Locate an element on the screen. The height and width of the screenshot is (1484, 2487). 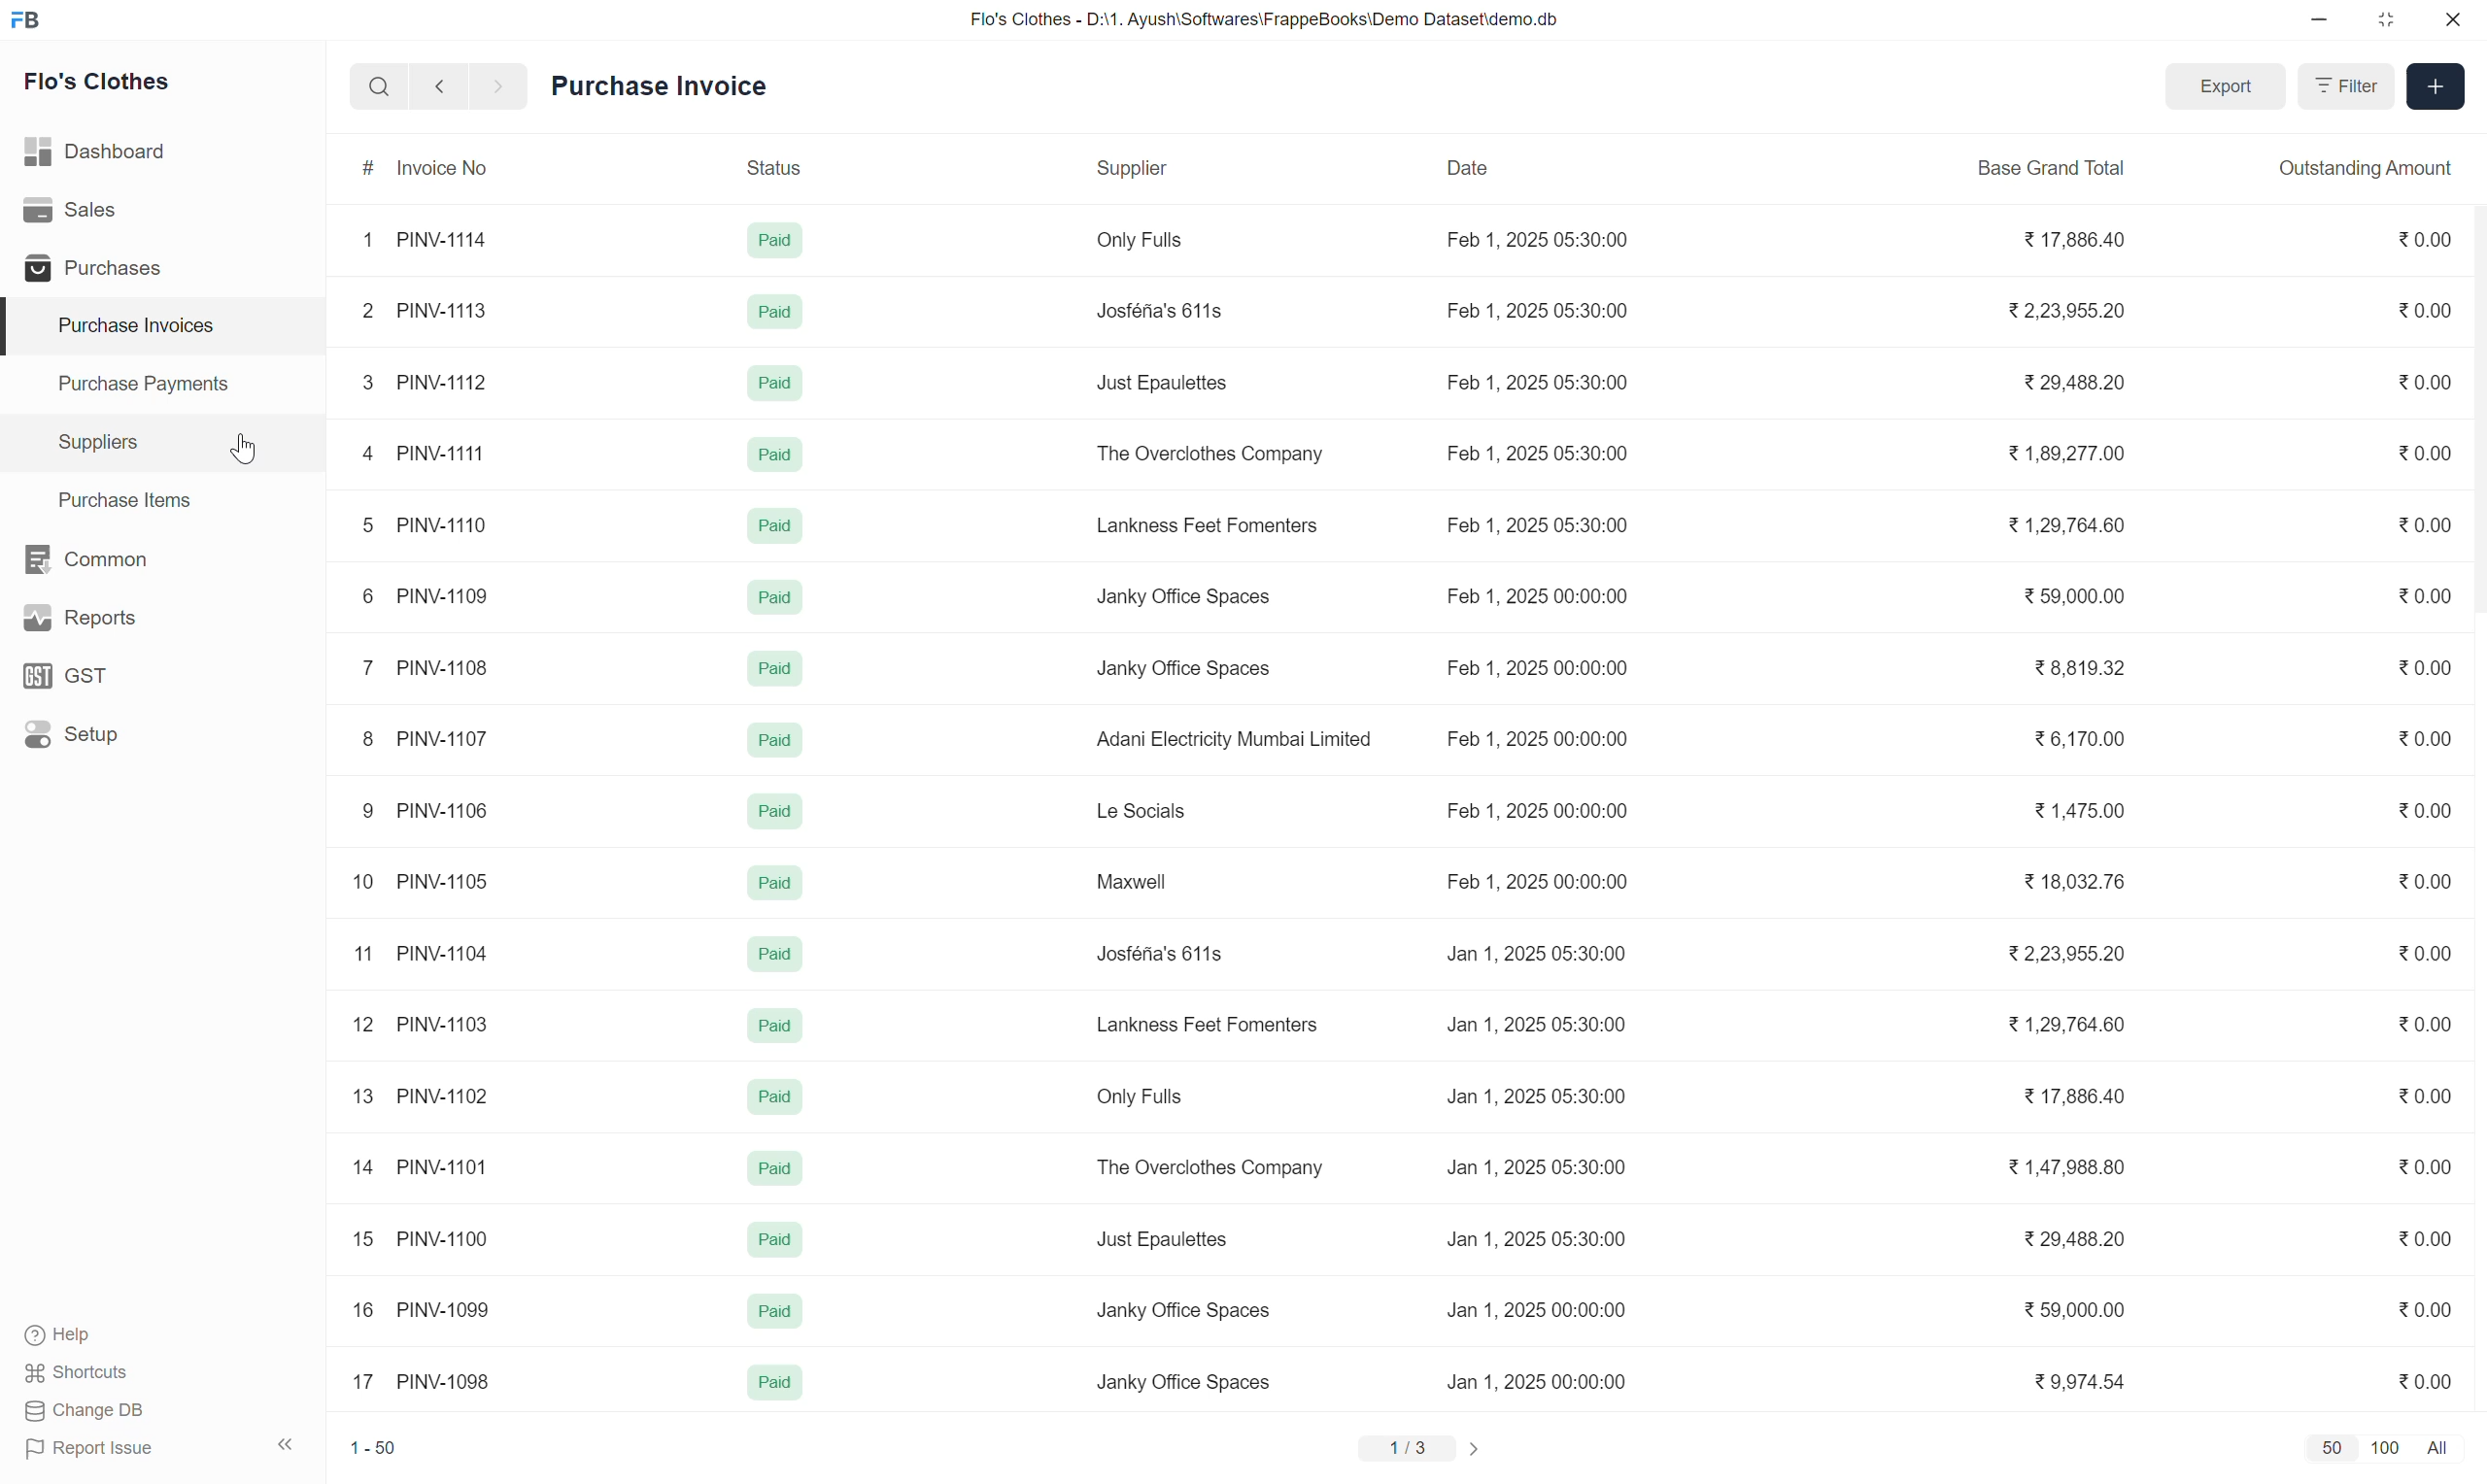
Josféna's 611s is located at coordinates (1168, 312).